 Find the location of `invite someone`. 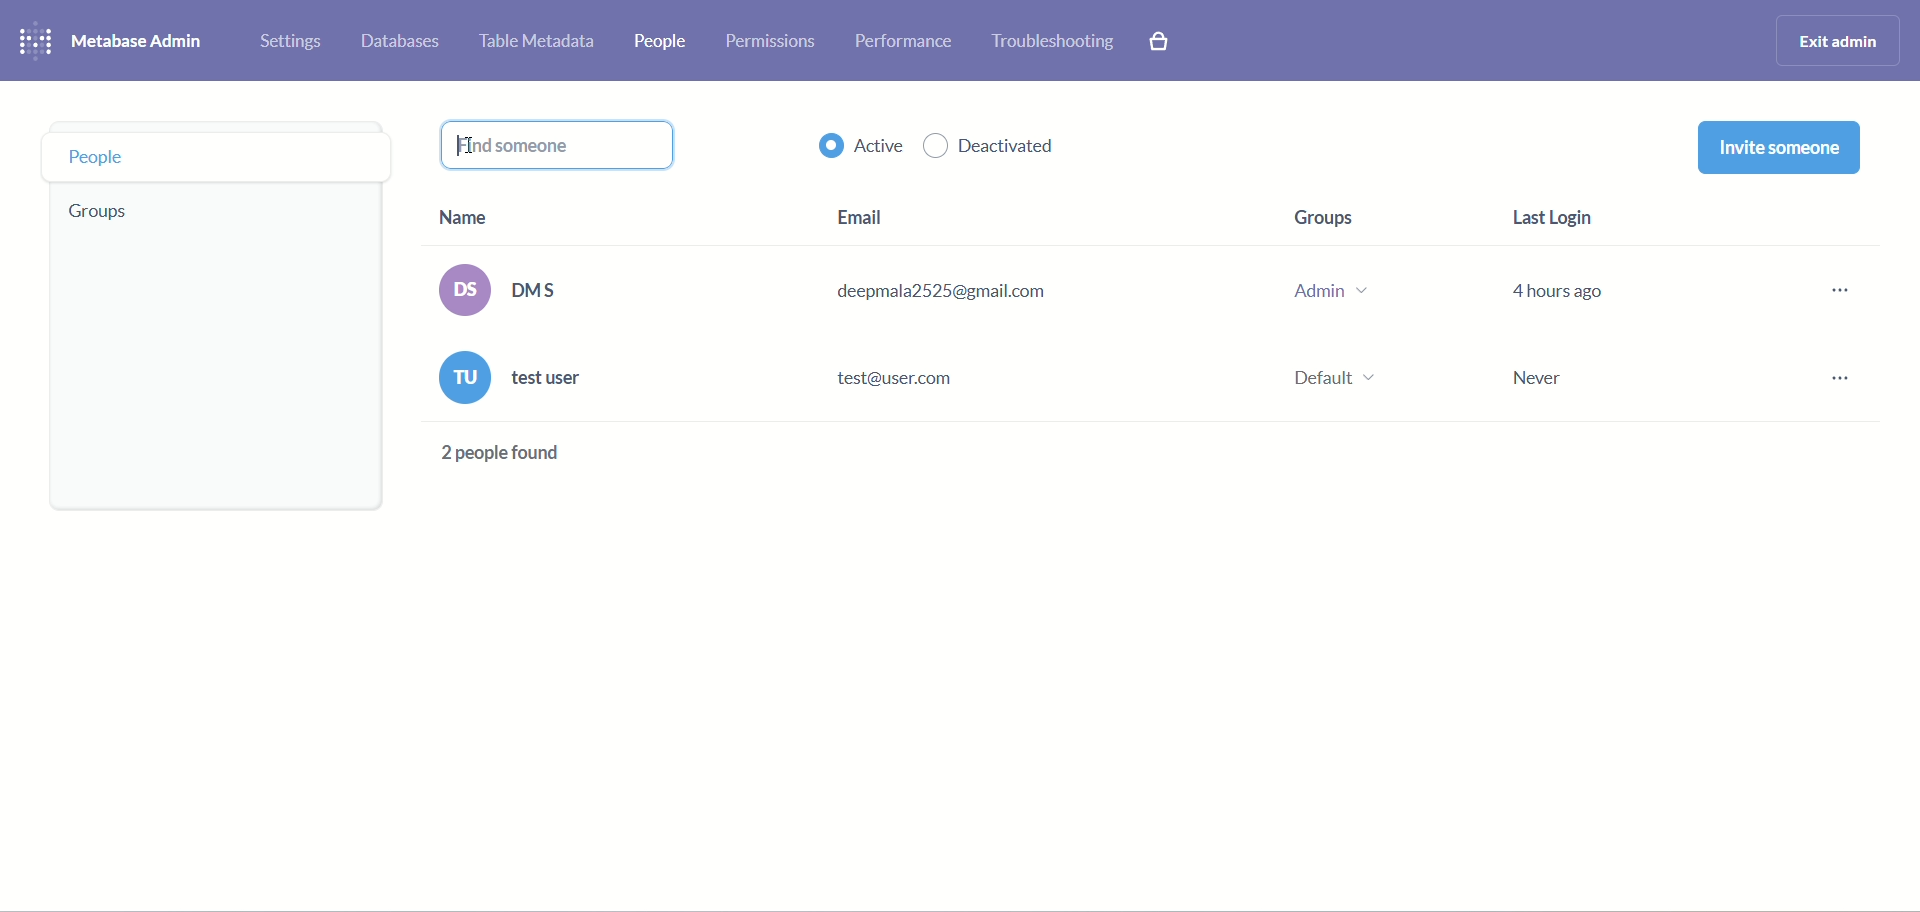

invite someone is located at coordinates (1780, 149).